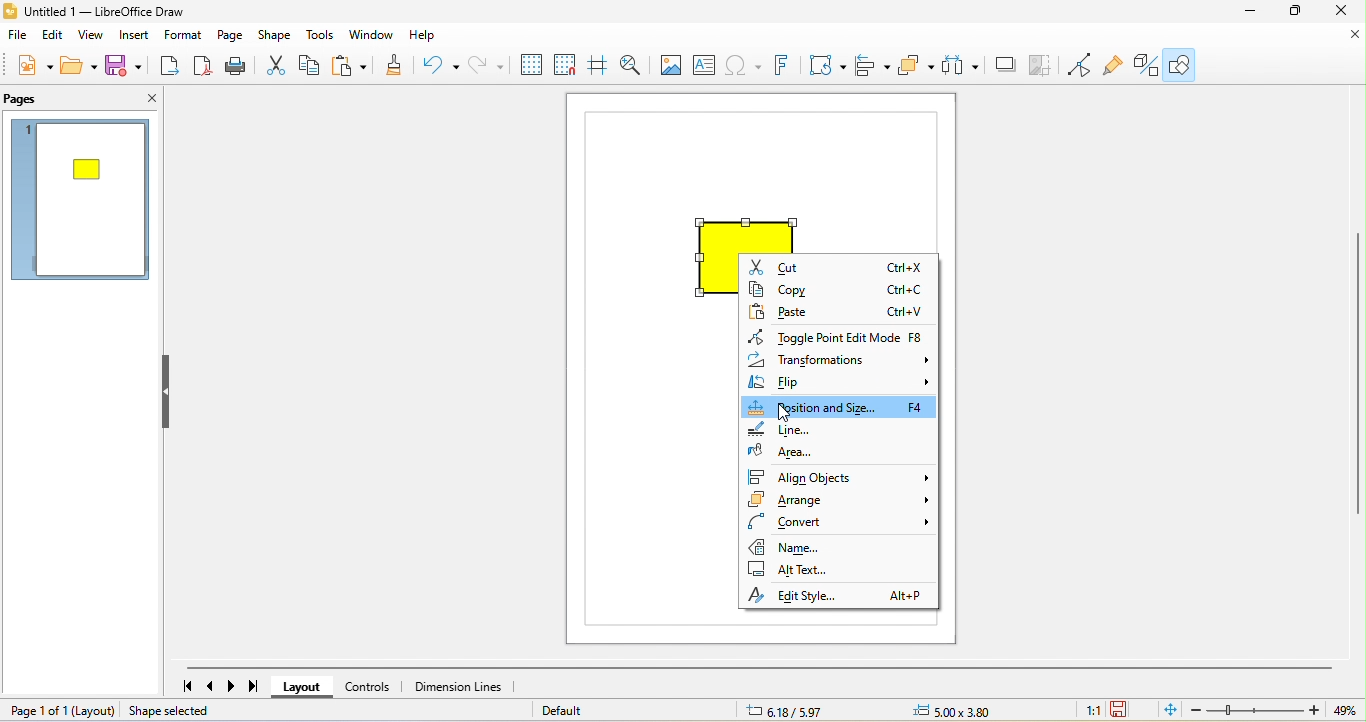  What do you see at coordinates (372, 687) in the screenshot?
I see `controls` at bounding box center [372, 687].